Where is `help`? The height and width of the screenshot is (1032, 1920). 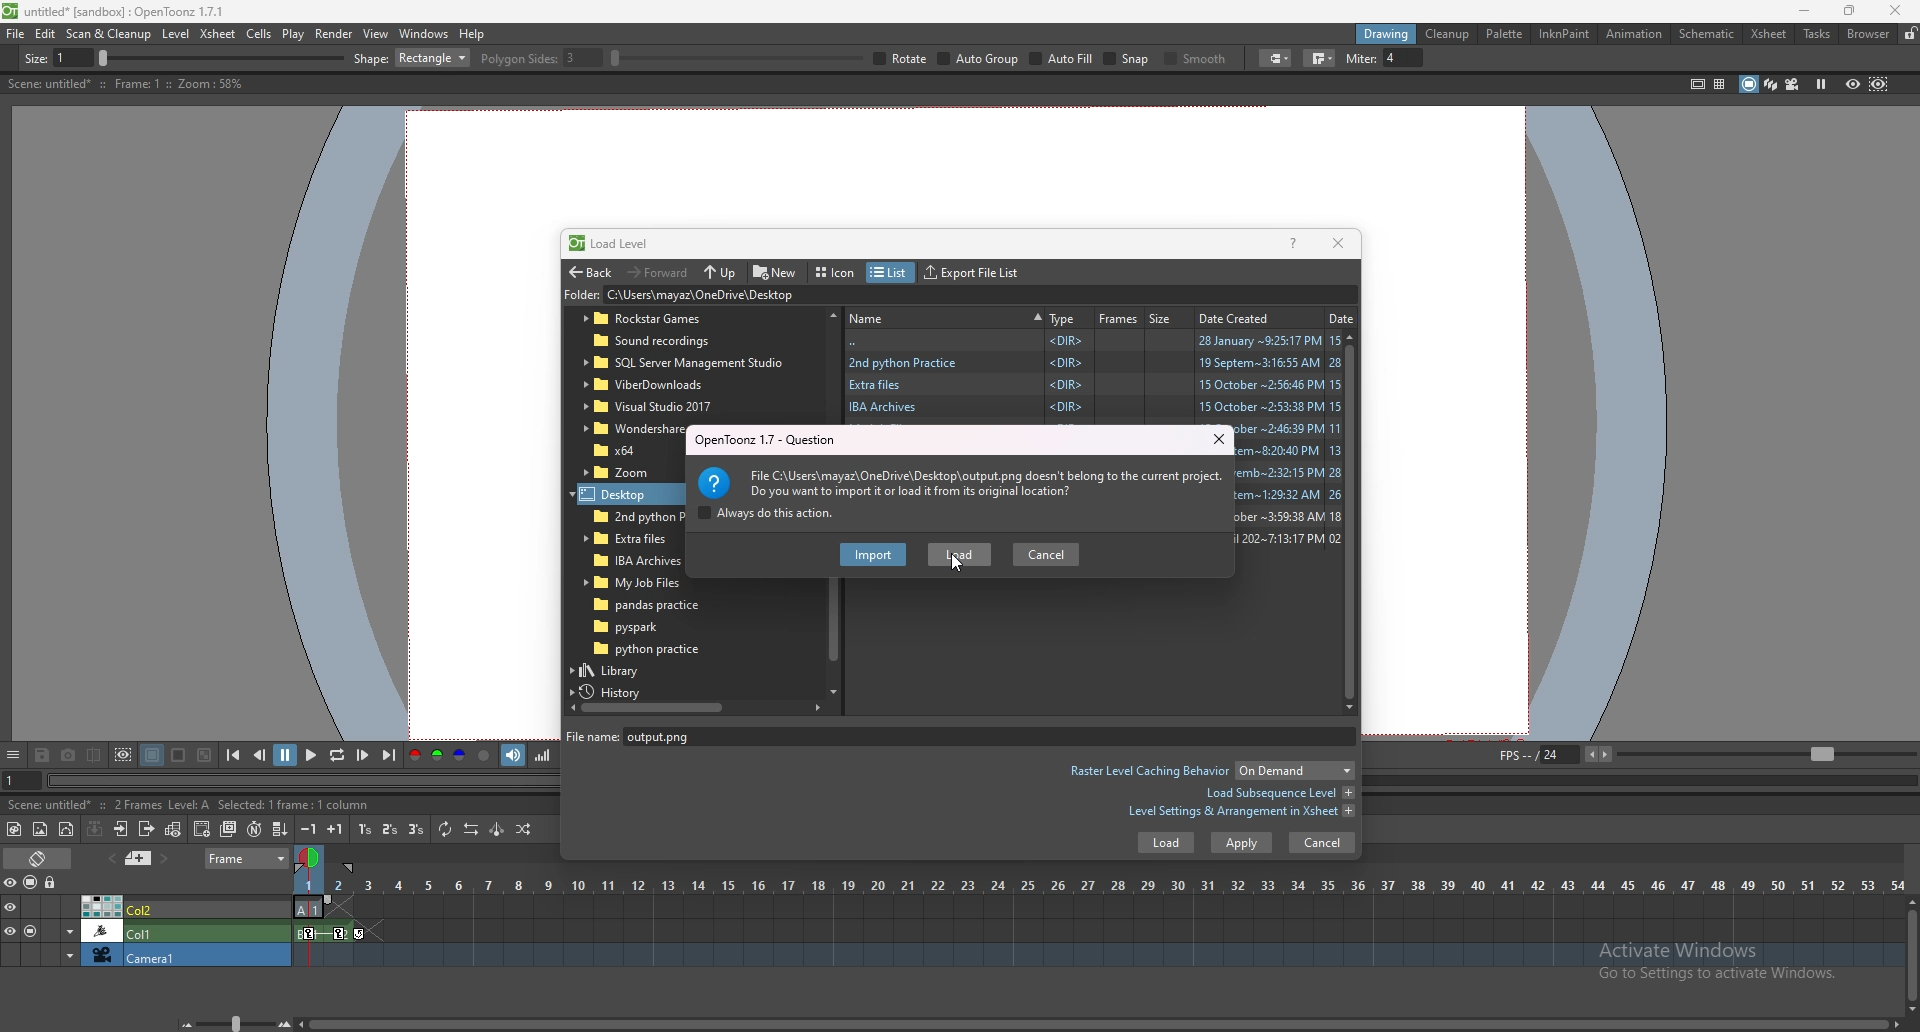 help is located at coordinates (472, 34).